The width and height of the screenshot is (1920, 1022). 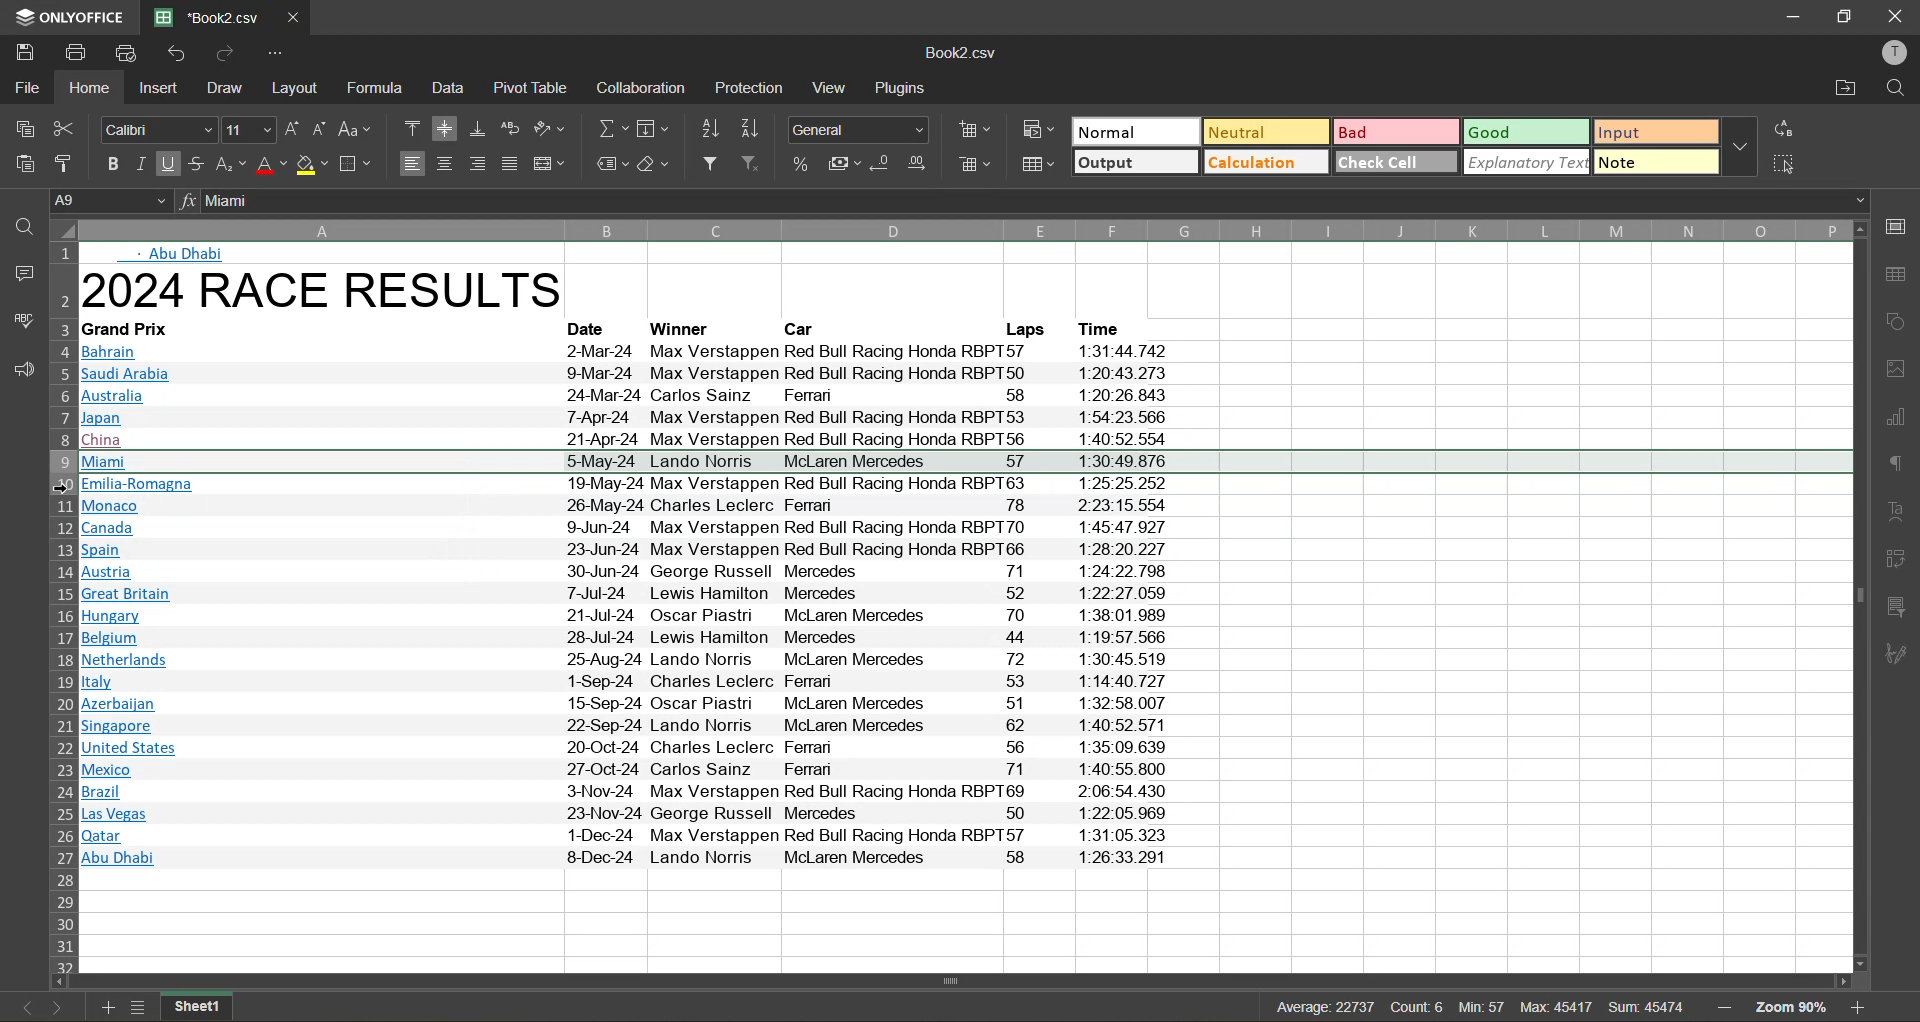 What do you see at coordinates (628, 724) in the screenshot?
I see `Singapore 22-Sep-24 Lando Norris McLaren Mercedes 62 1:40:52 571` at bounding box center [628, 724].